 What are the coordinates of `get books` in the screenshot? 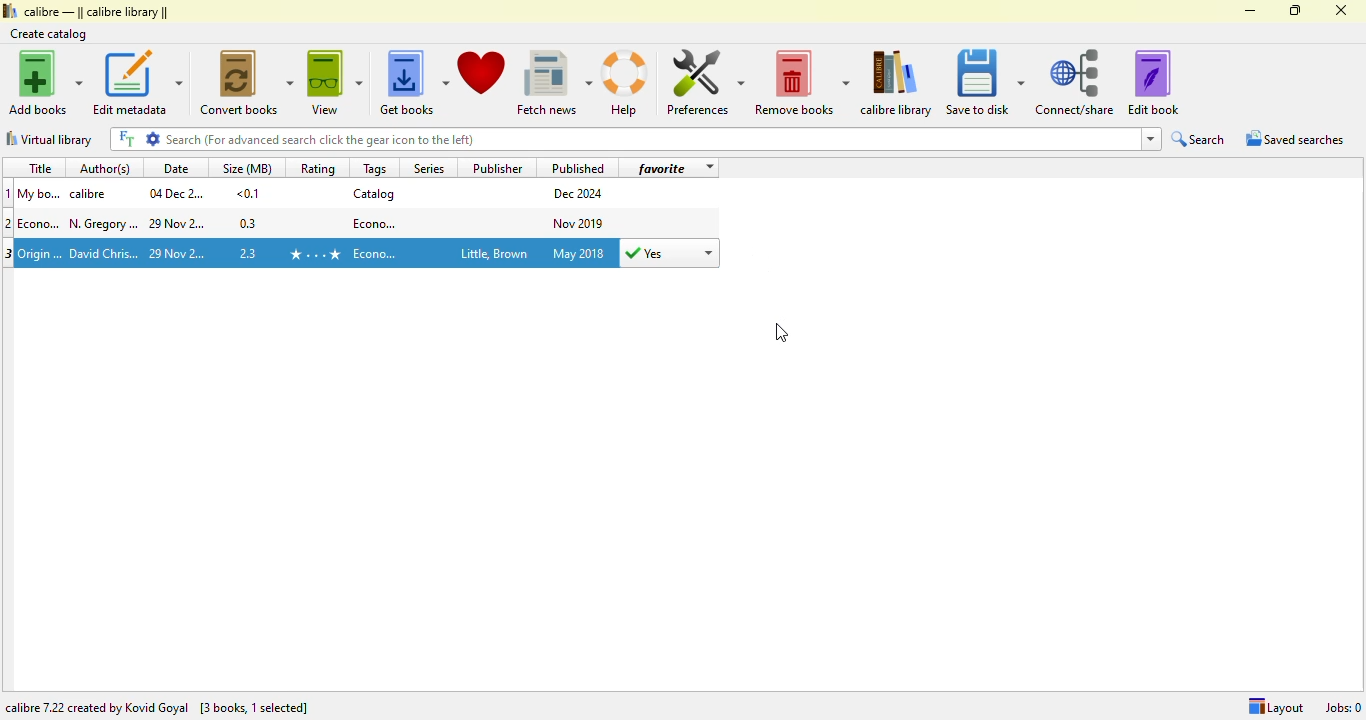 It's located at (413, 83).